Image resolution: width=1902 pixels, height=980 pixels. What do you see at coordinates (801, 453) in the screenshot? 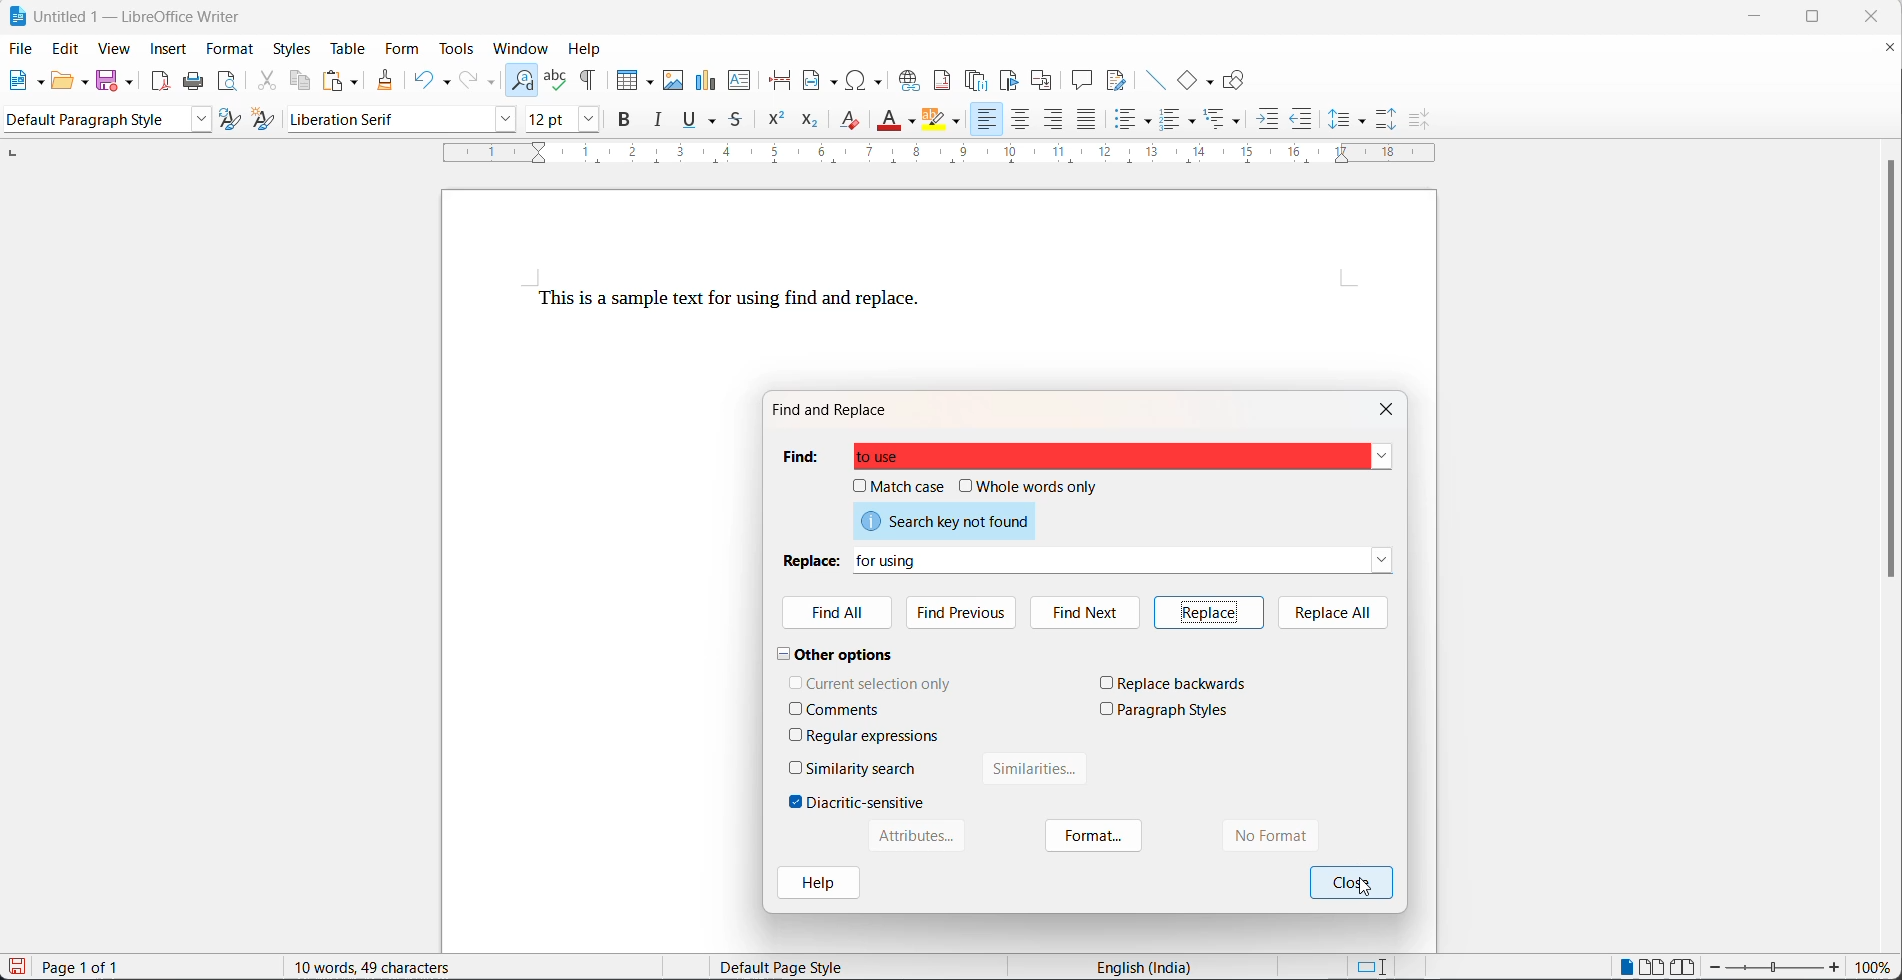
I see `find heading` at bounding box center [801, 453].